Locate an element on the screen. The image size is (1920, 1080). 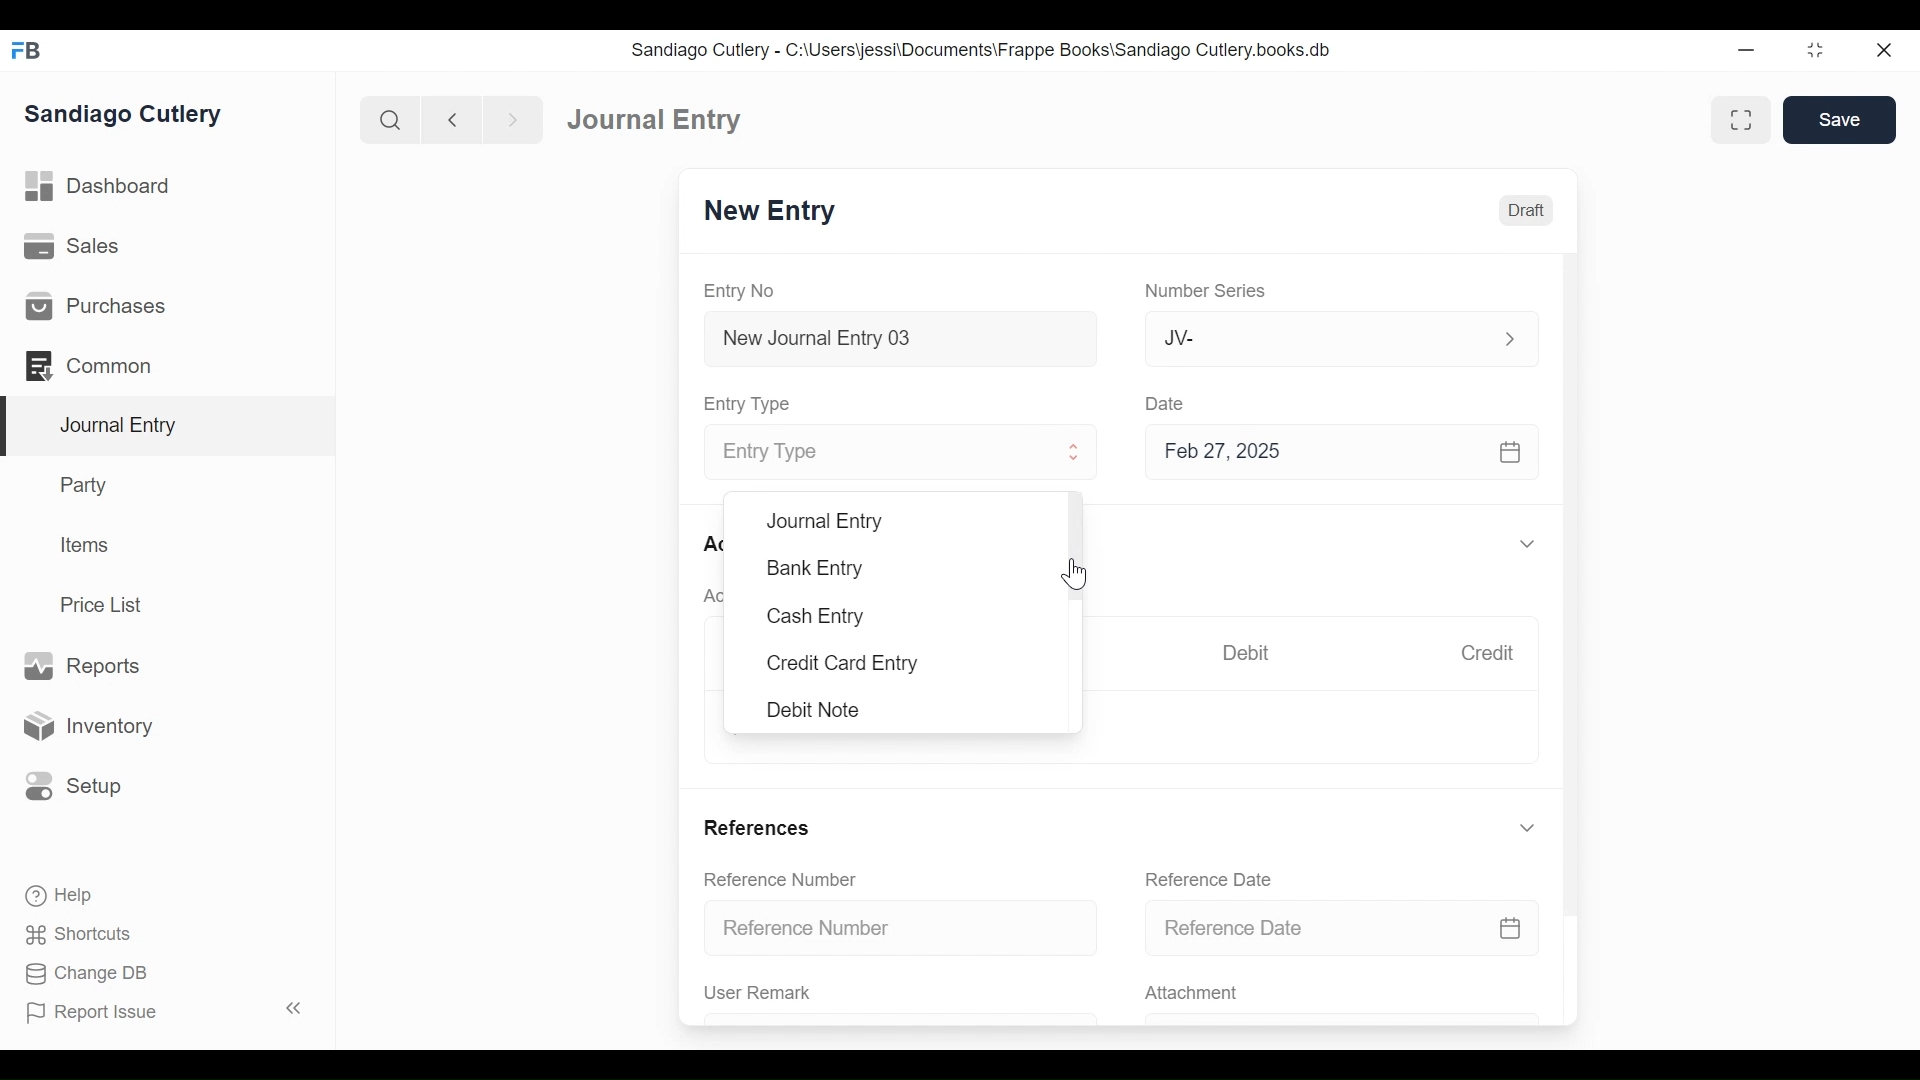
New Entry is located at coordinates (771, 212).